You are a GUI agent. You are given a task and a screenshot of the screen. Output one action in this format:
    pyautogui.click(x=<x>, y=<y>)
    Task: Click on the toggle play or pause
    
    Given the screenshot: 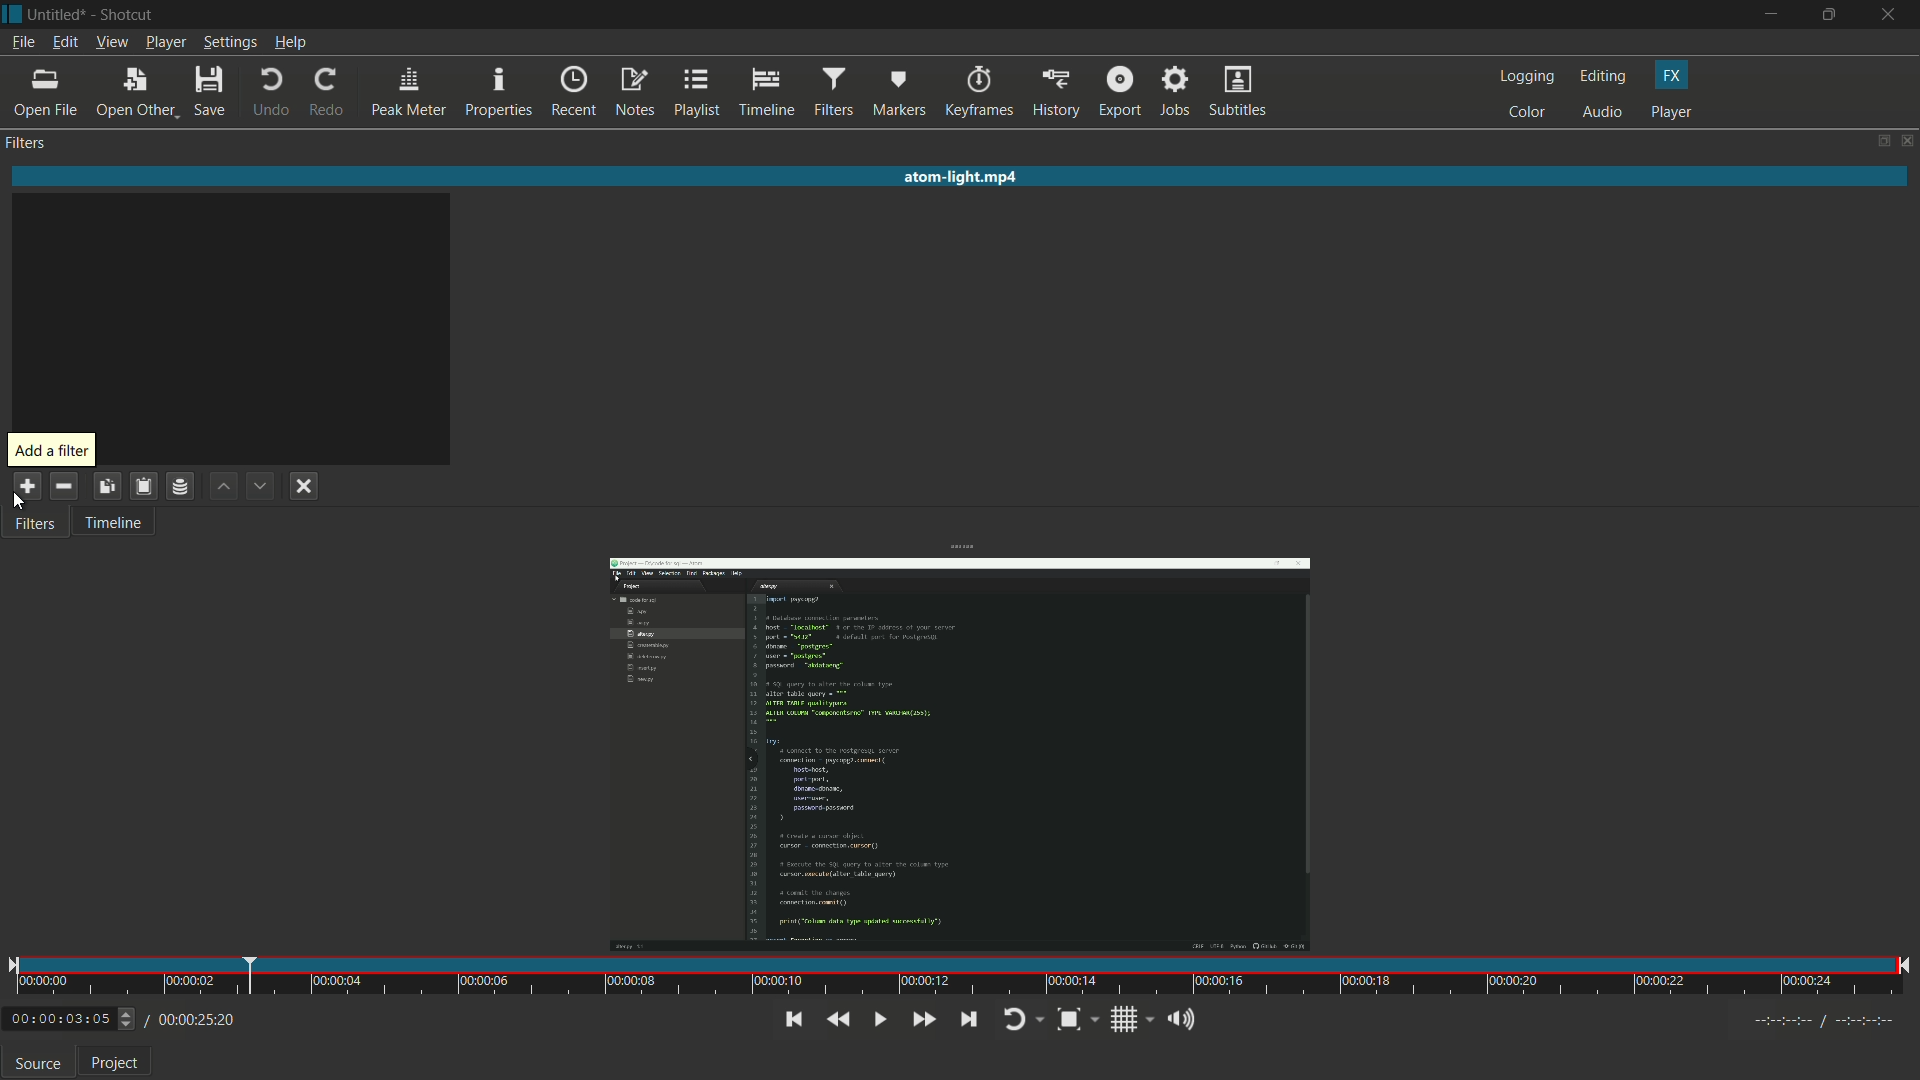 What is the action you would take?
    pyautogui.click(x=881, y=1019)
    